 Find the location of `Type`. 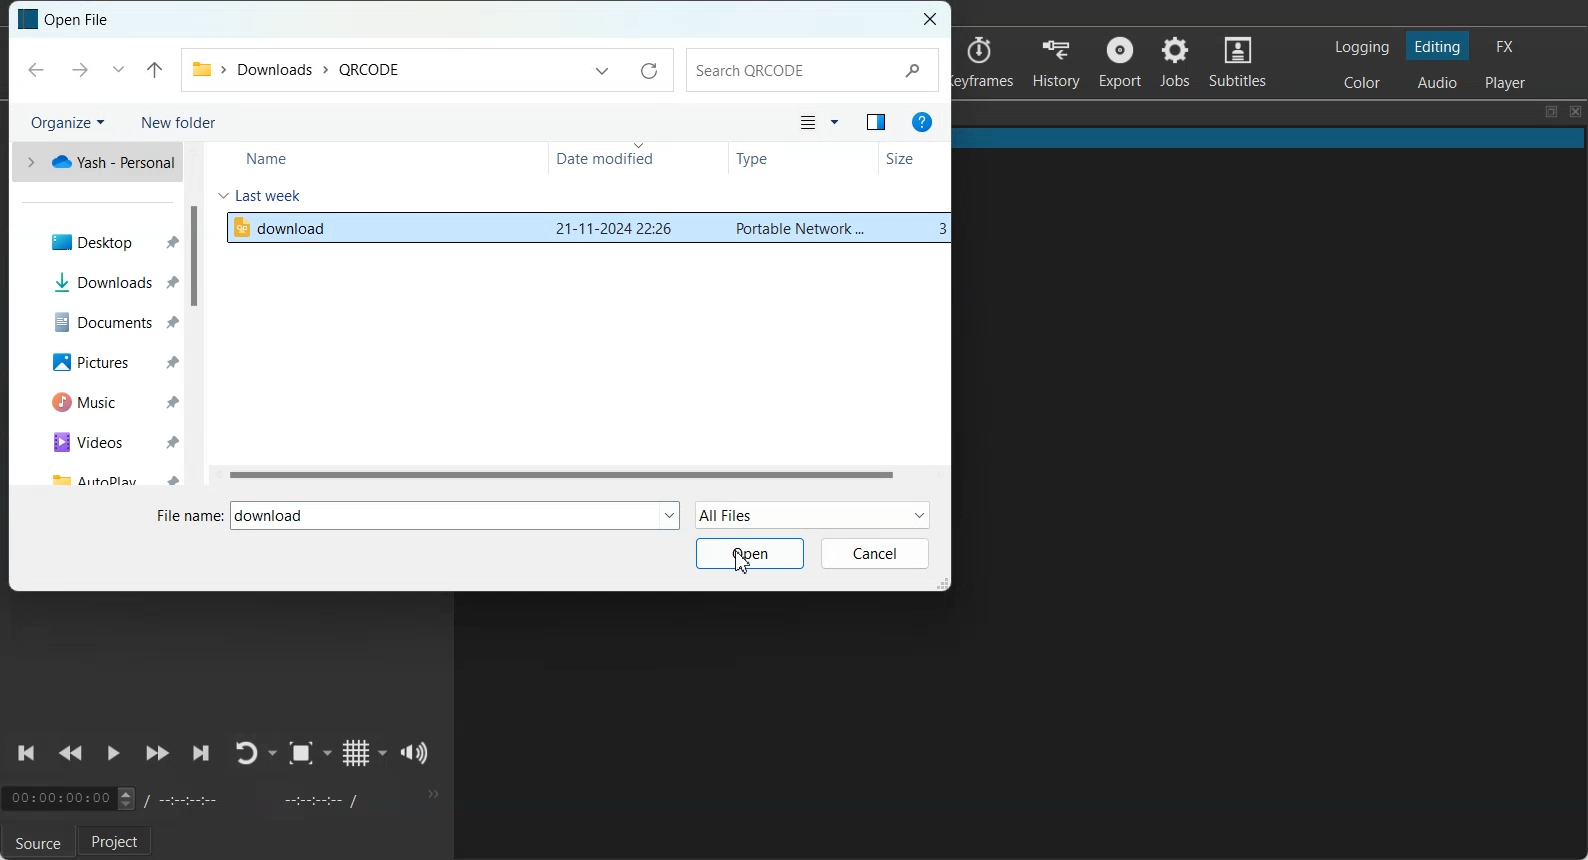

Type is located at coordinates (774, 157).